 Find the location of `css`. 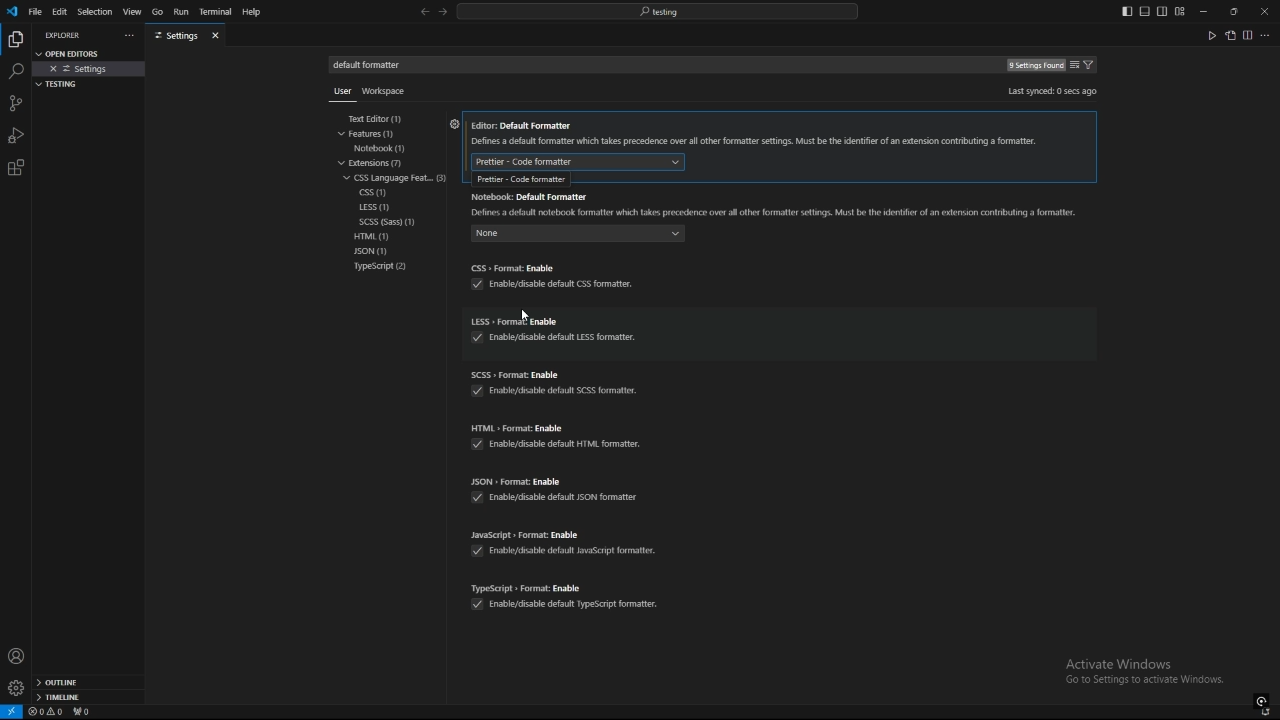

css is located at coordinates (376, 193).